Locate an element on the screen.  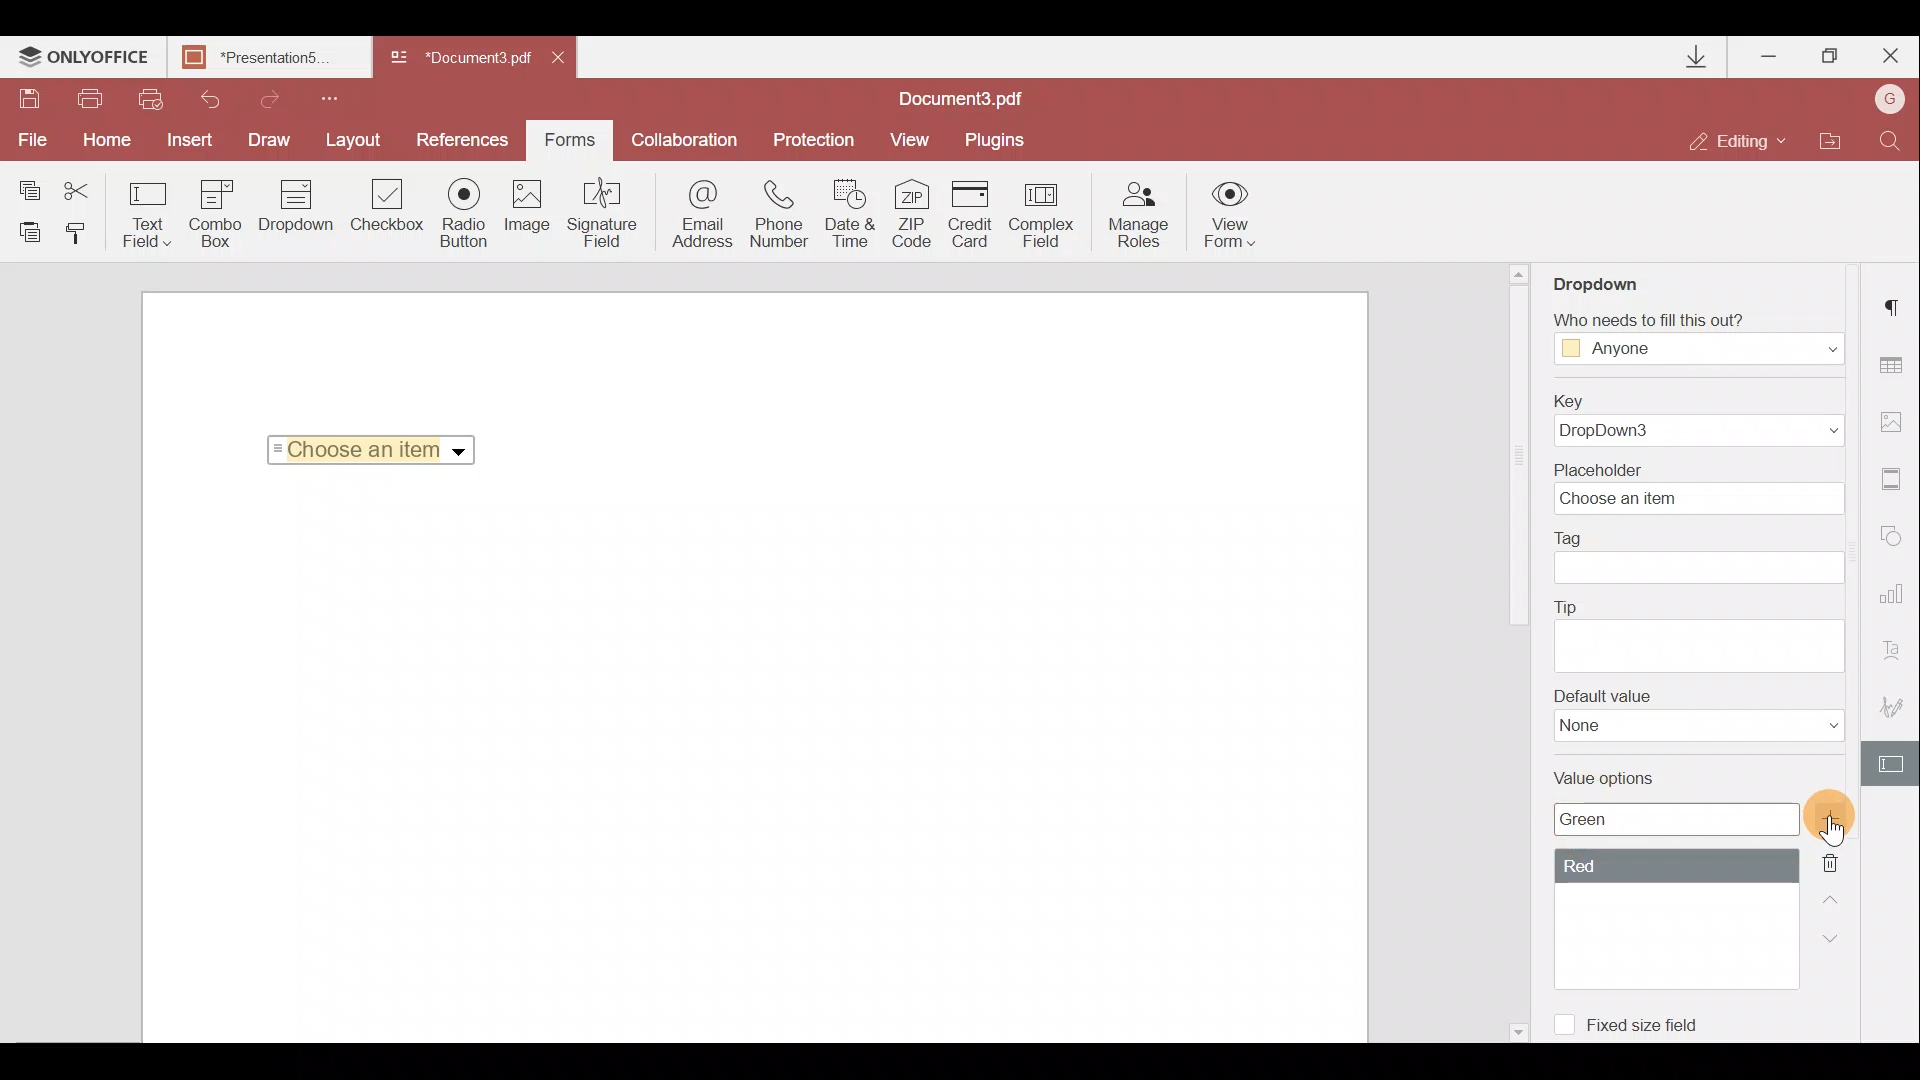
Protection is located at coordinates (809, 142).